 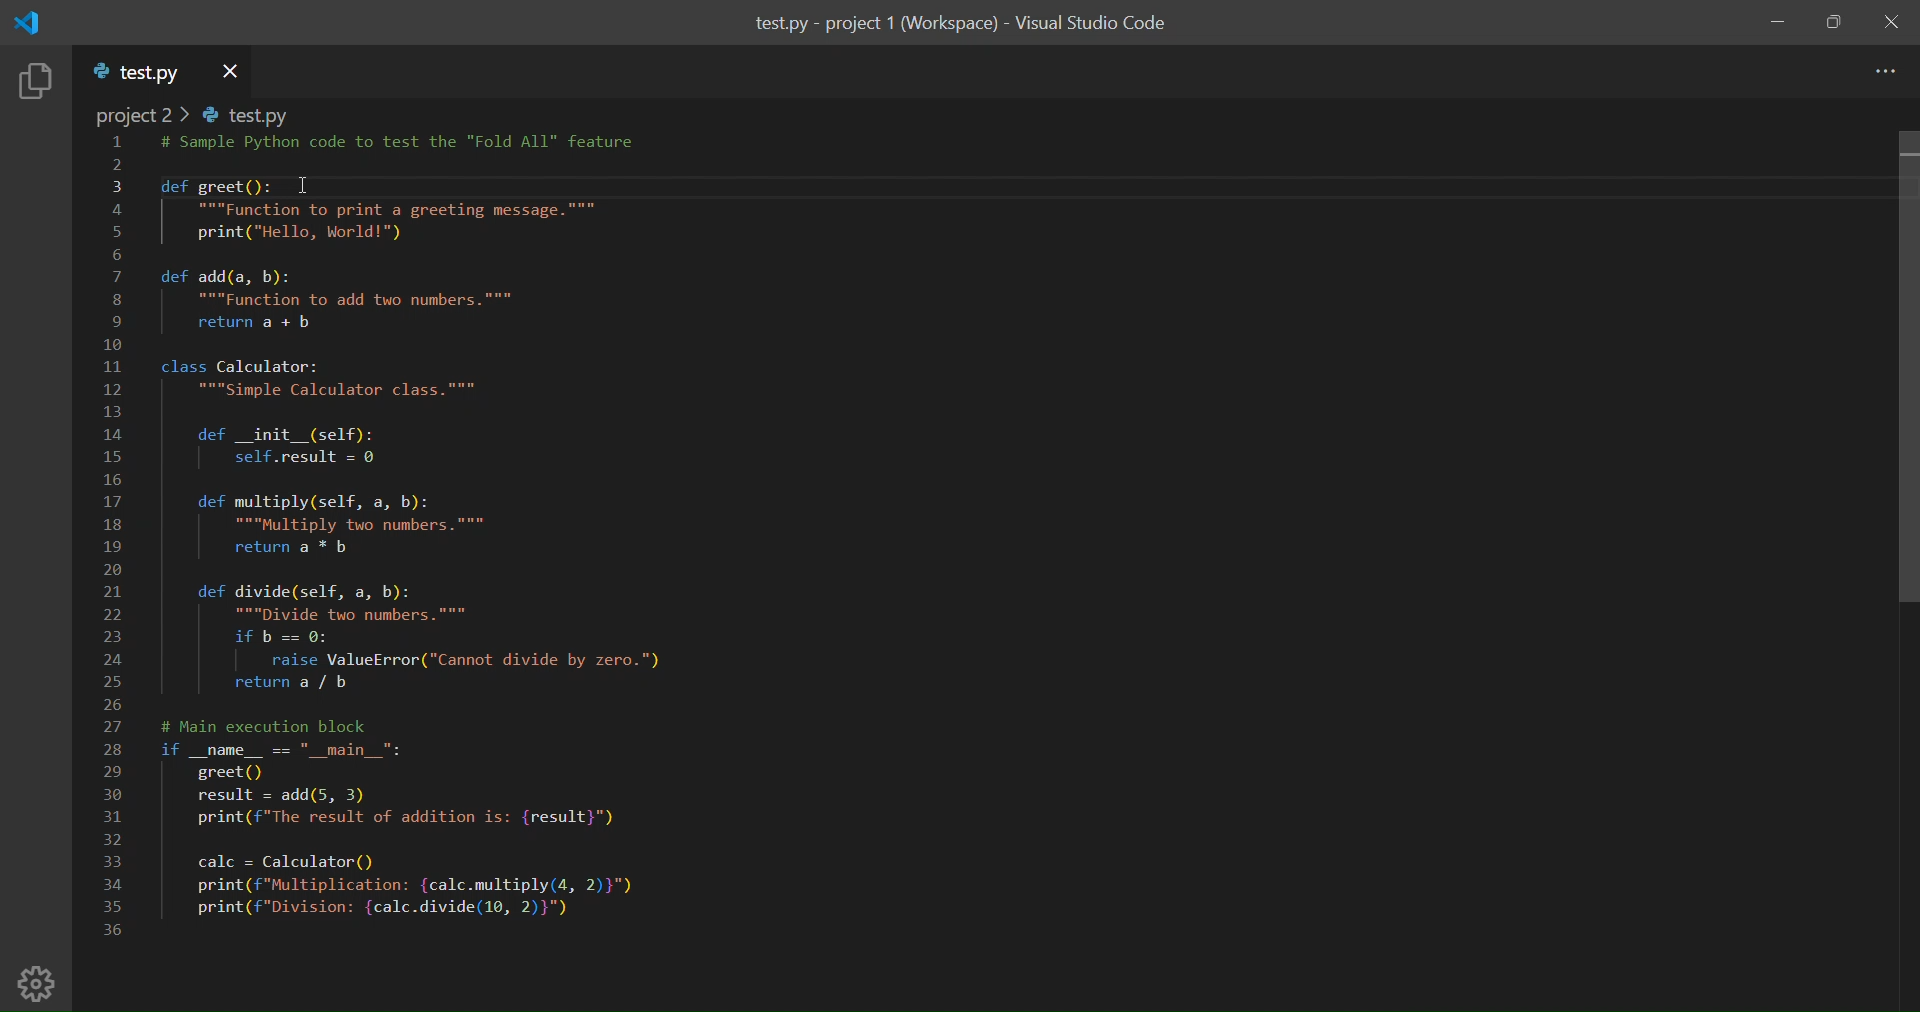 What do you see at coordinates (230, 70) in the screenshot?
I see `close file` at bounding box center [230, 70].